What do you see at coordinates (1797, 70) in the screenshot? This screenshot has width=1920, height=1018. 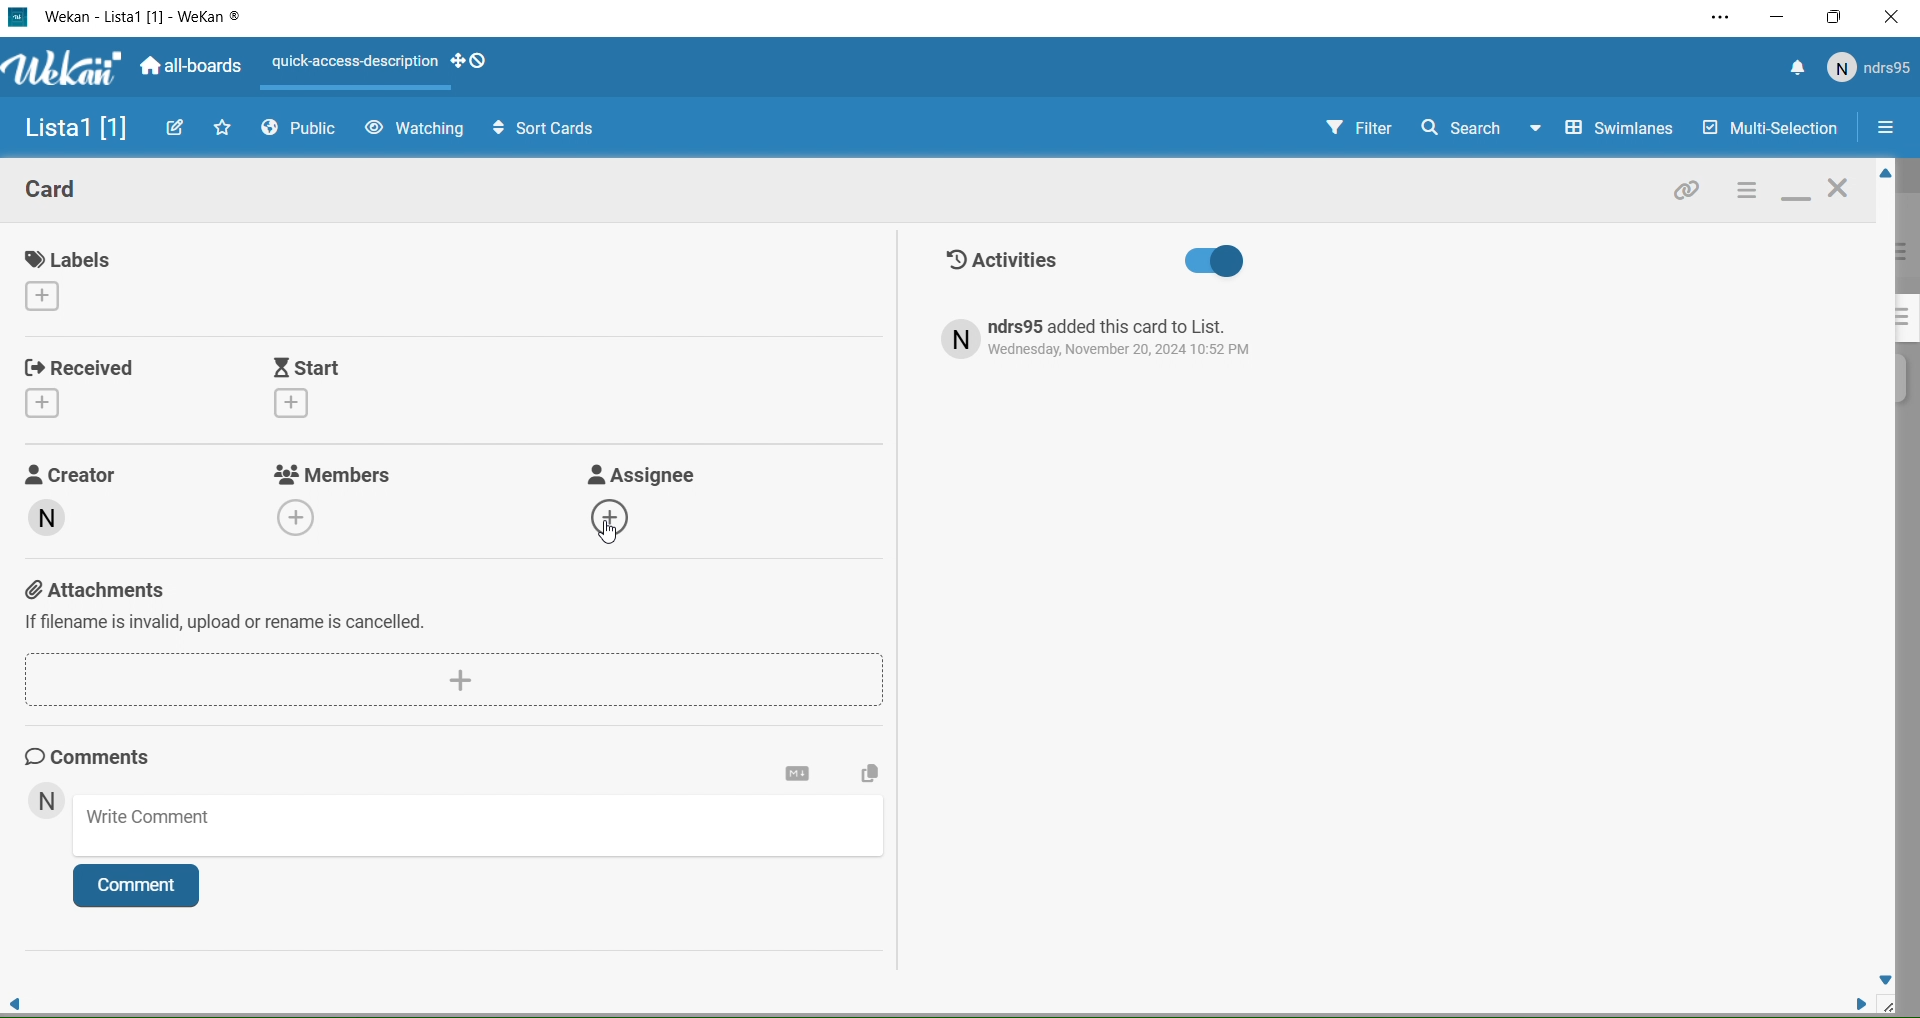 I see `Notifications` at bounding box center [1797, 70].